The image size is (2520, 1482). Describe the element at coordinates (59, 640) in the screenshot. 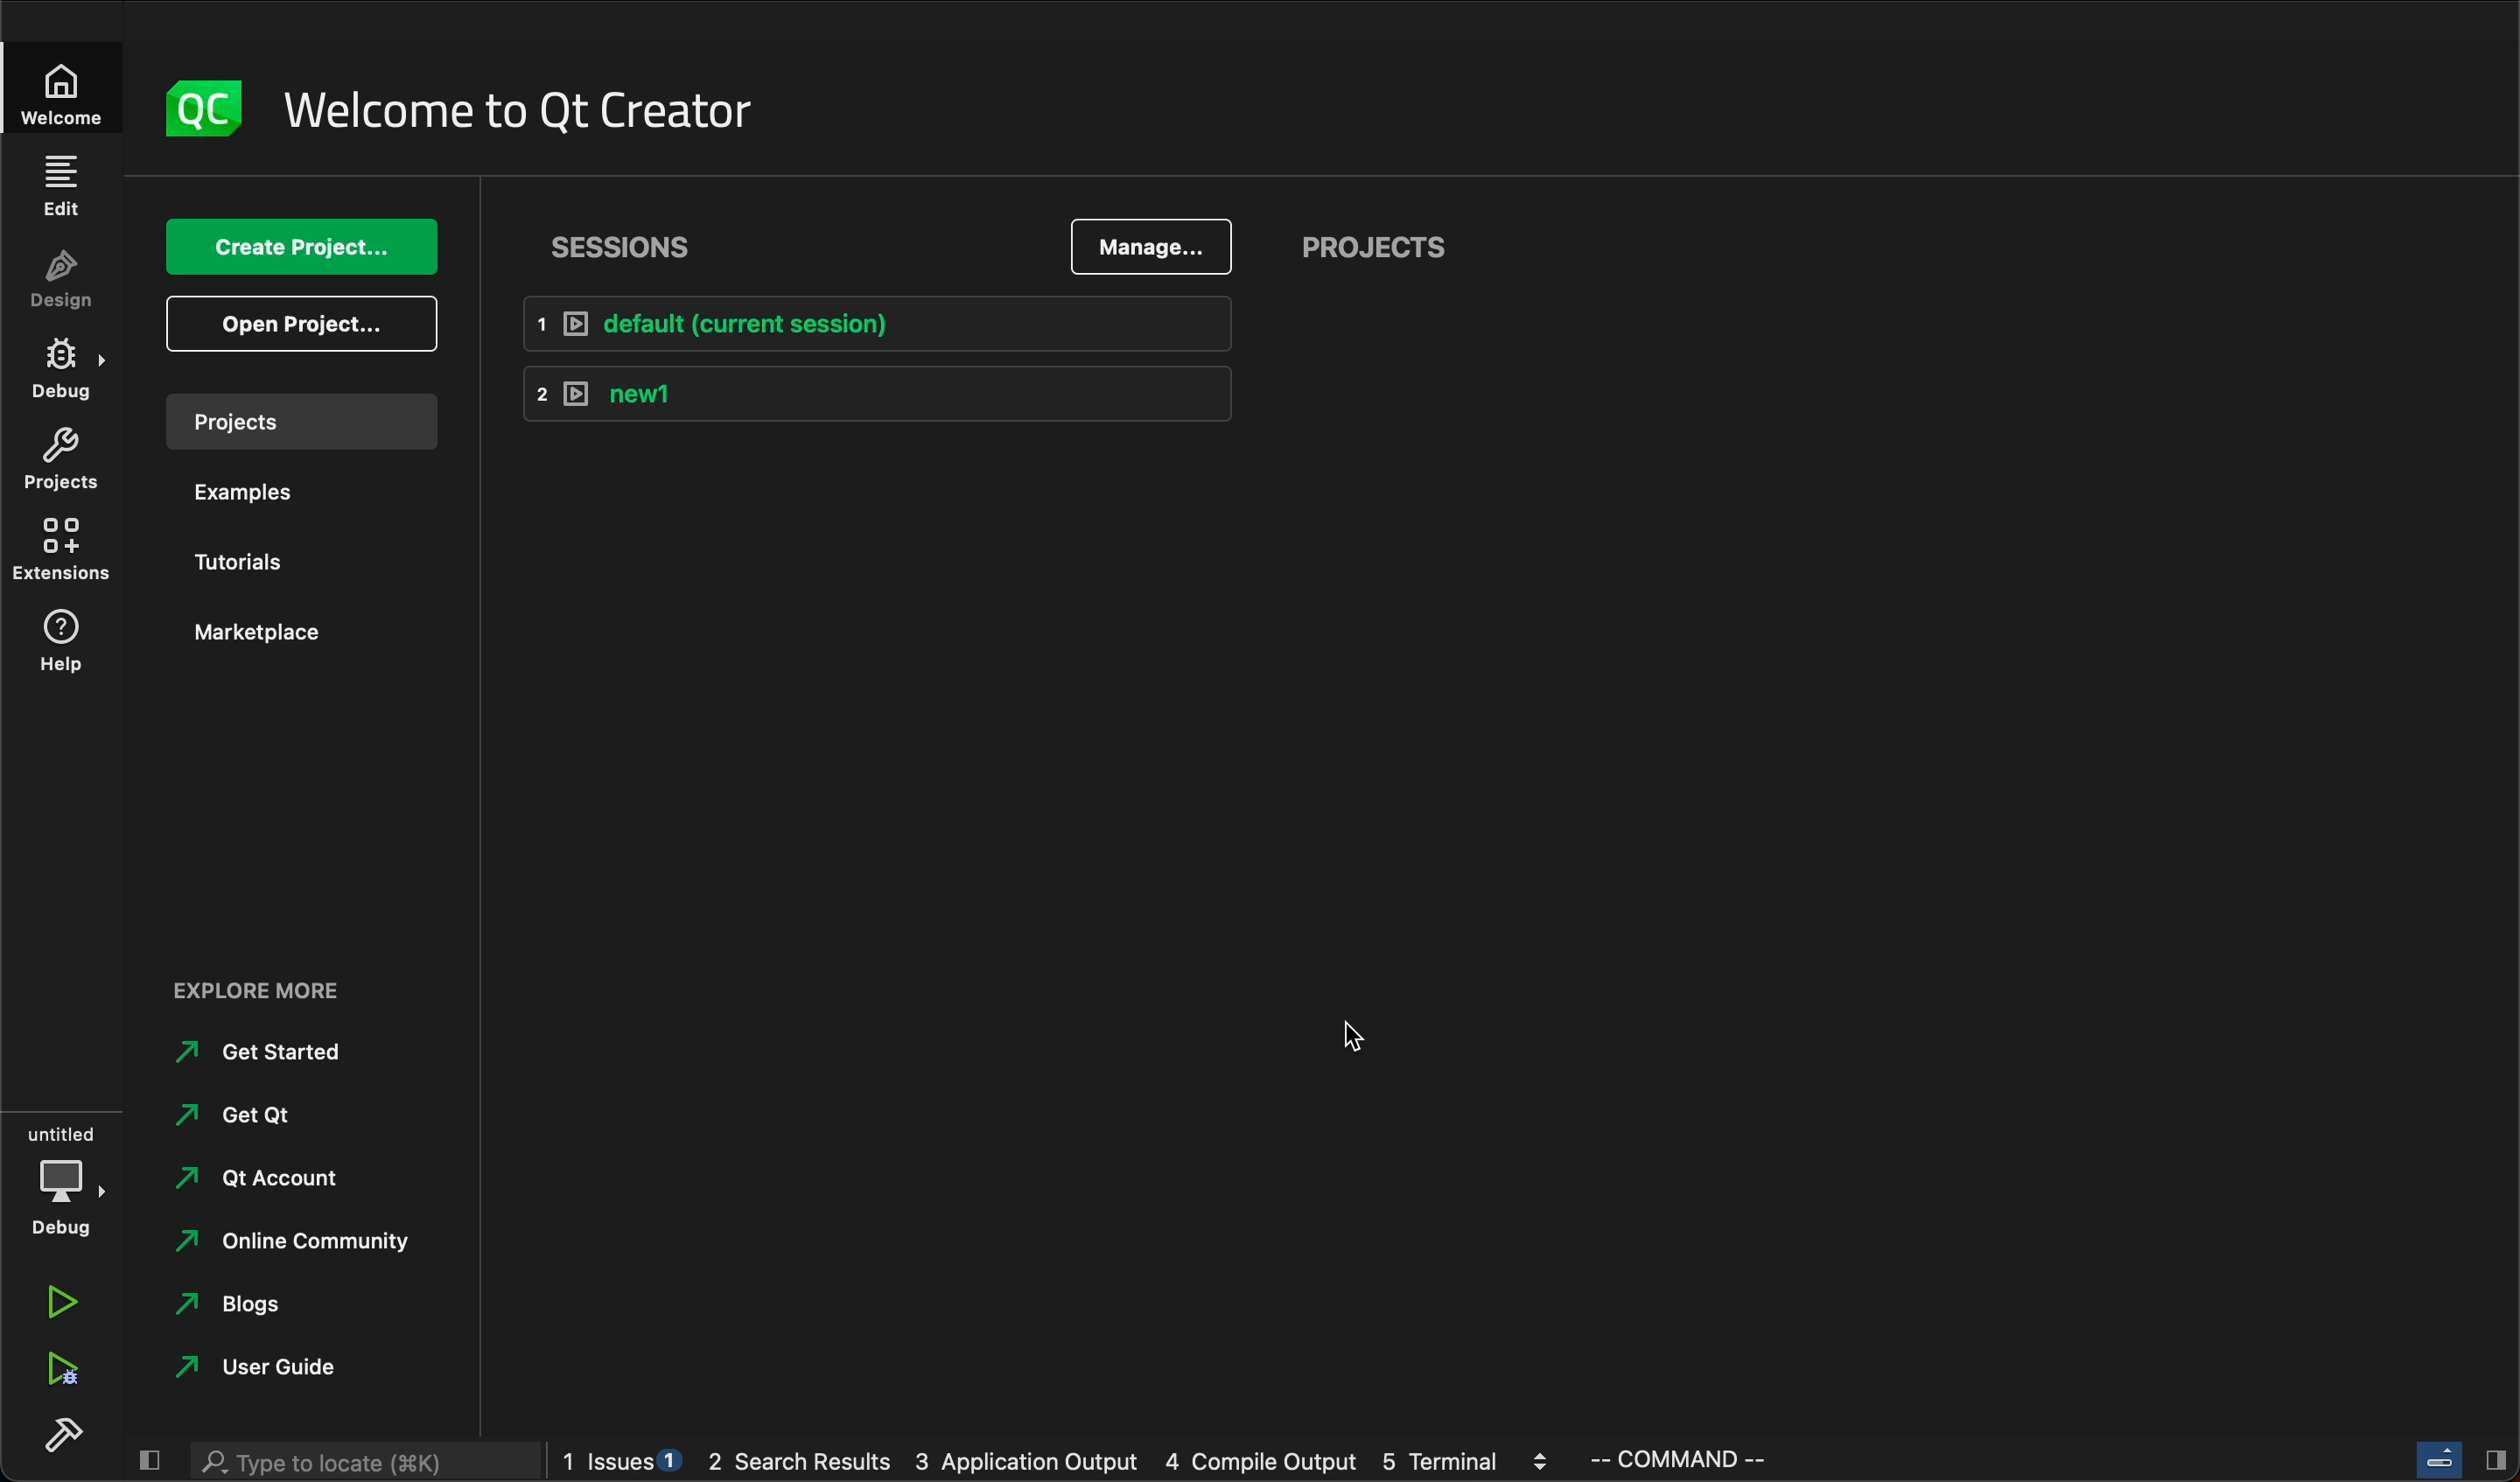

I see `help` at that location.